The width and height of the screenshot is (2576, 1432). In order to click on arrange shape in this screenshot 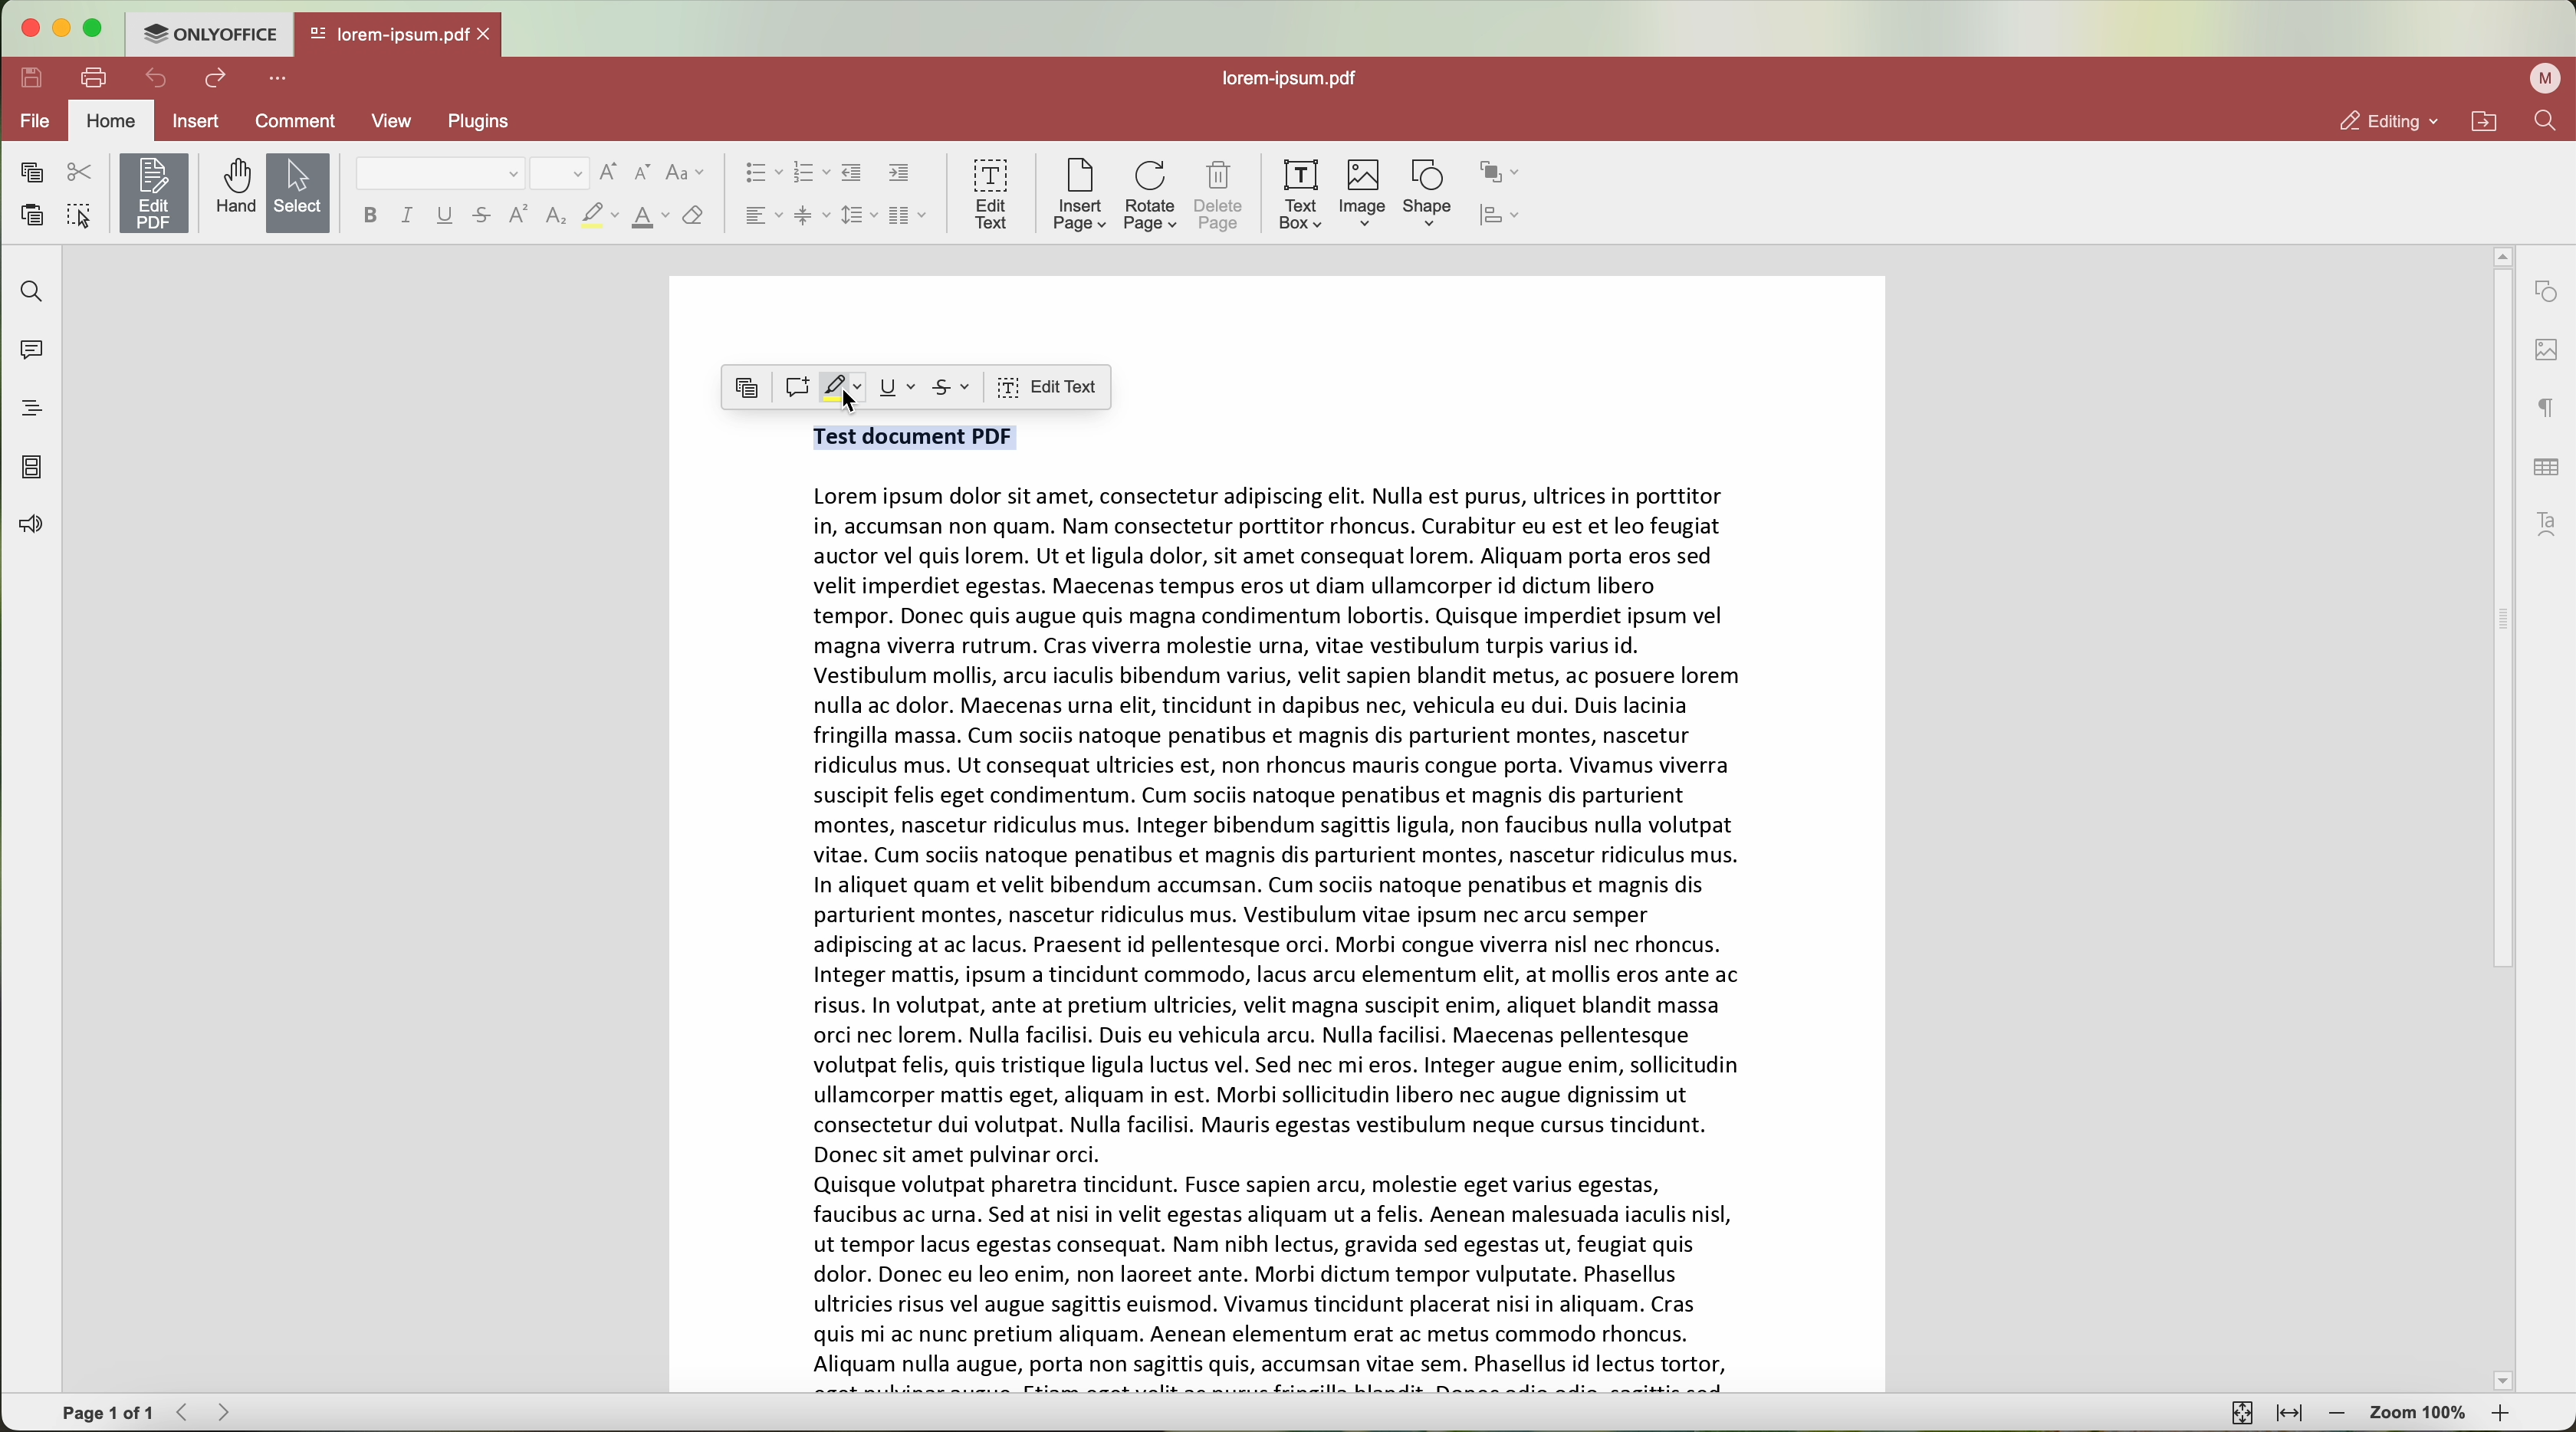, I will do `click(1500, 173)`.